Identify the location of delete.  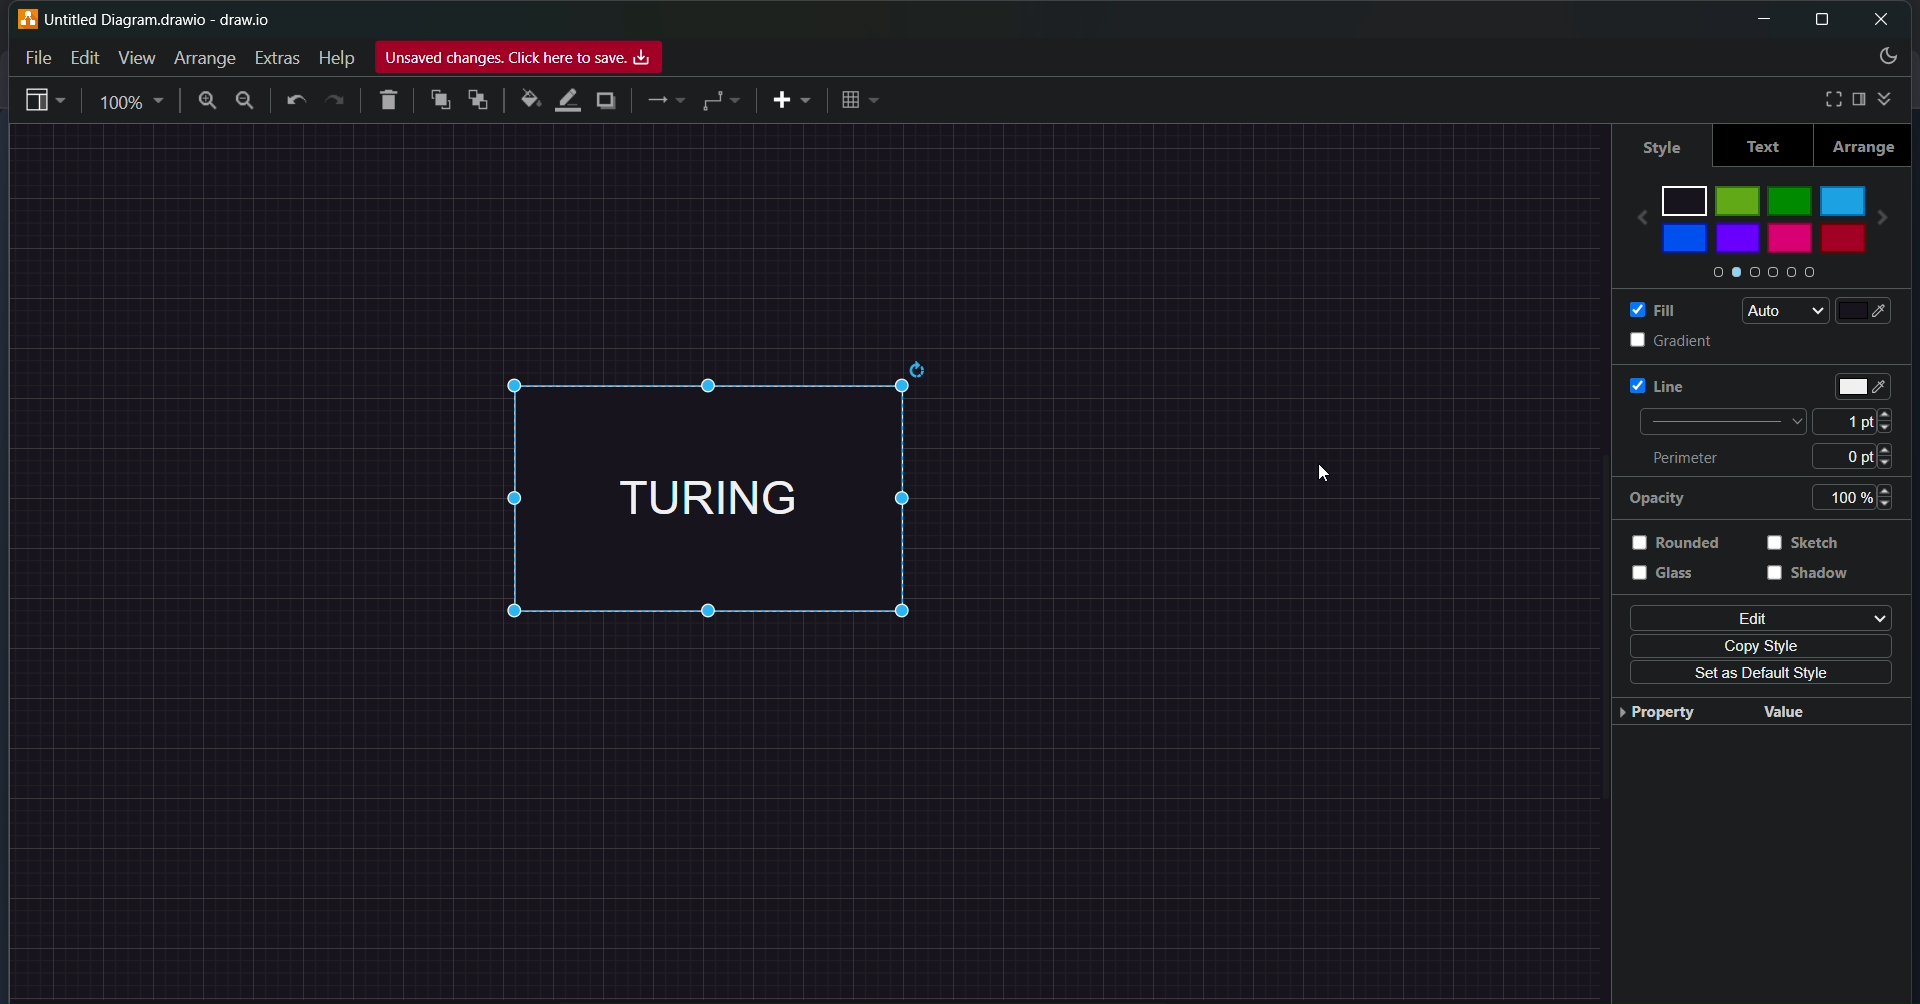
(391, 97).